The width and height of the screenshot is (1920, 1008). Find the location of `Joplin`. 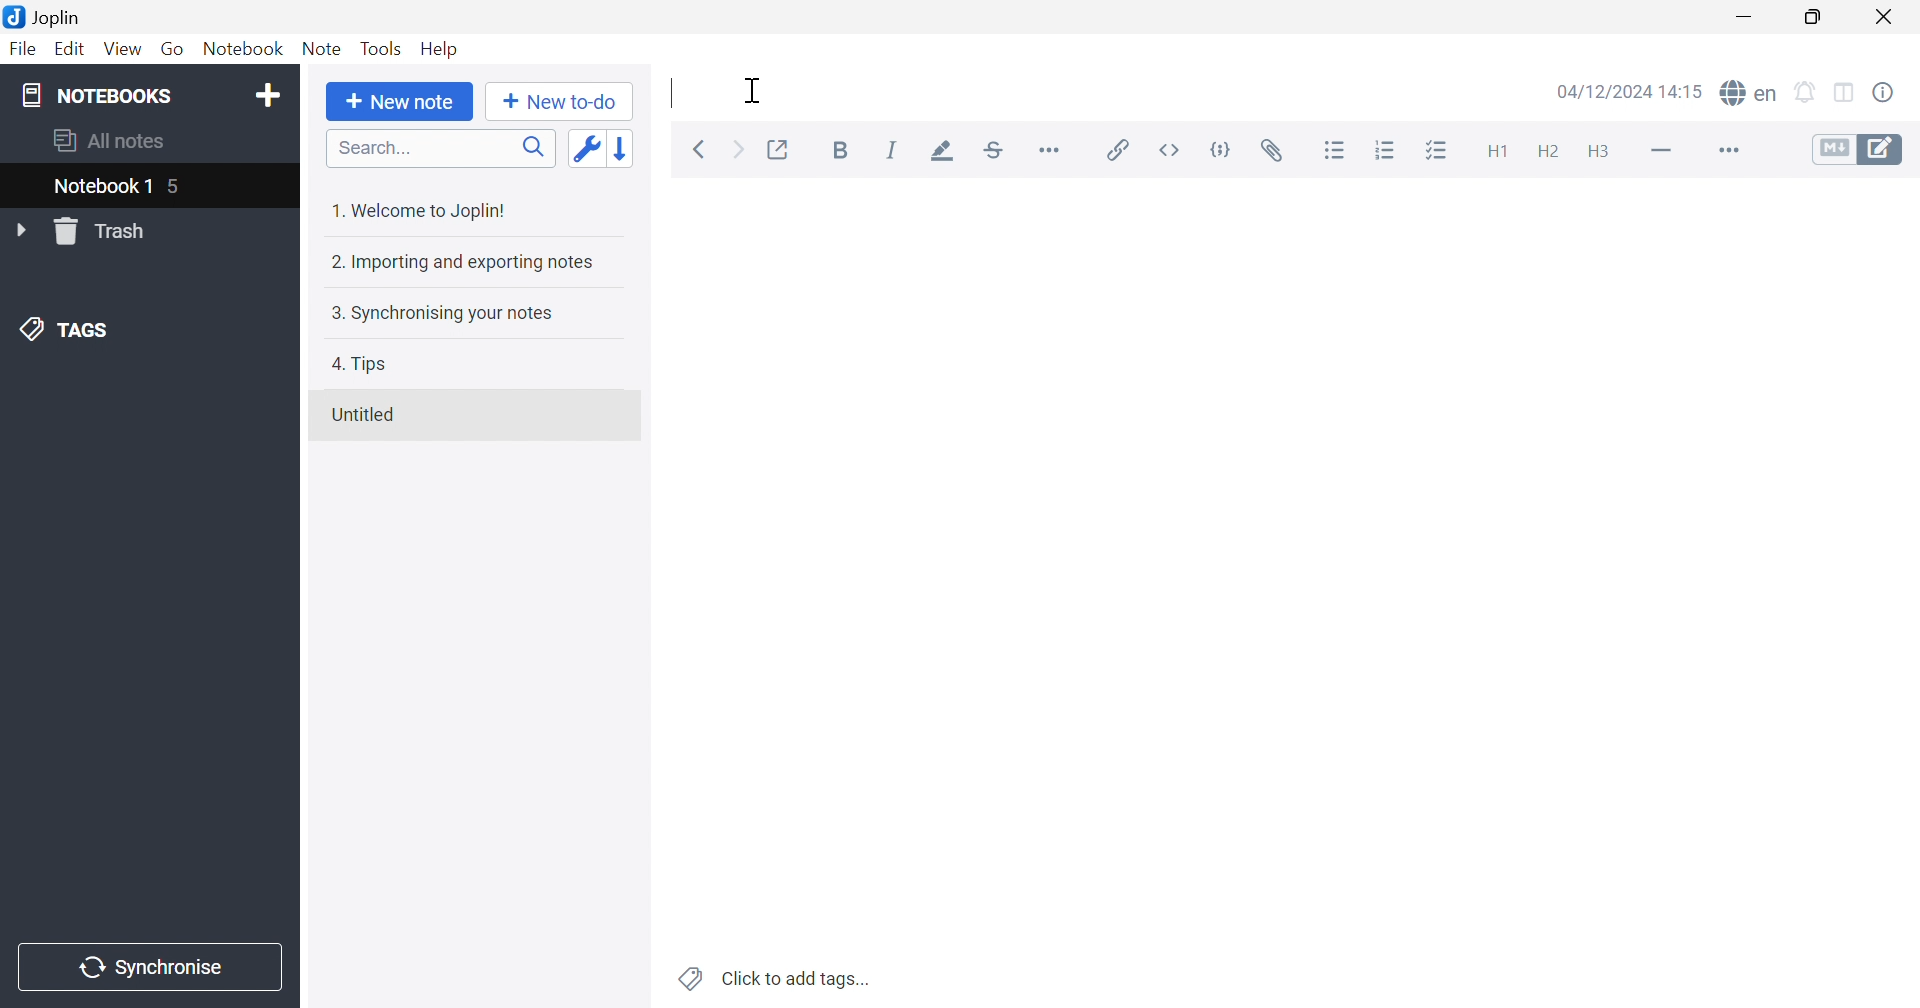

Joplin is located at coordinates (42, 15).